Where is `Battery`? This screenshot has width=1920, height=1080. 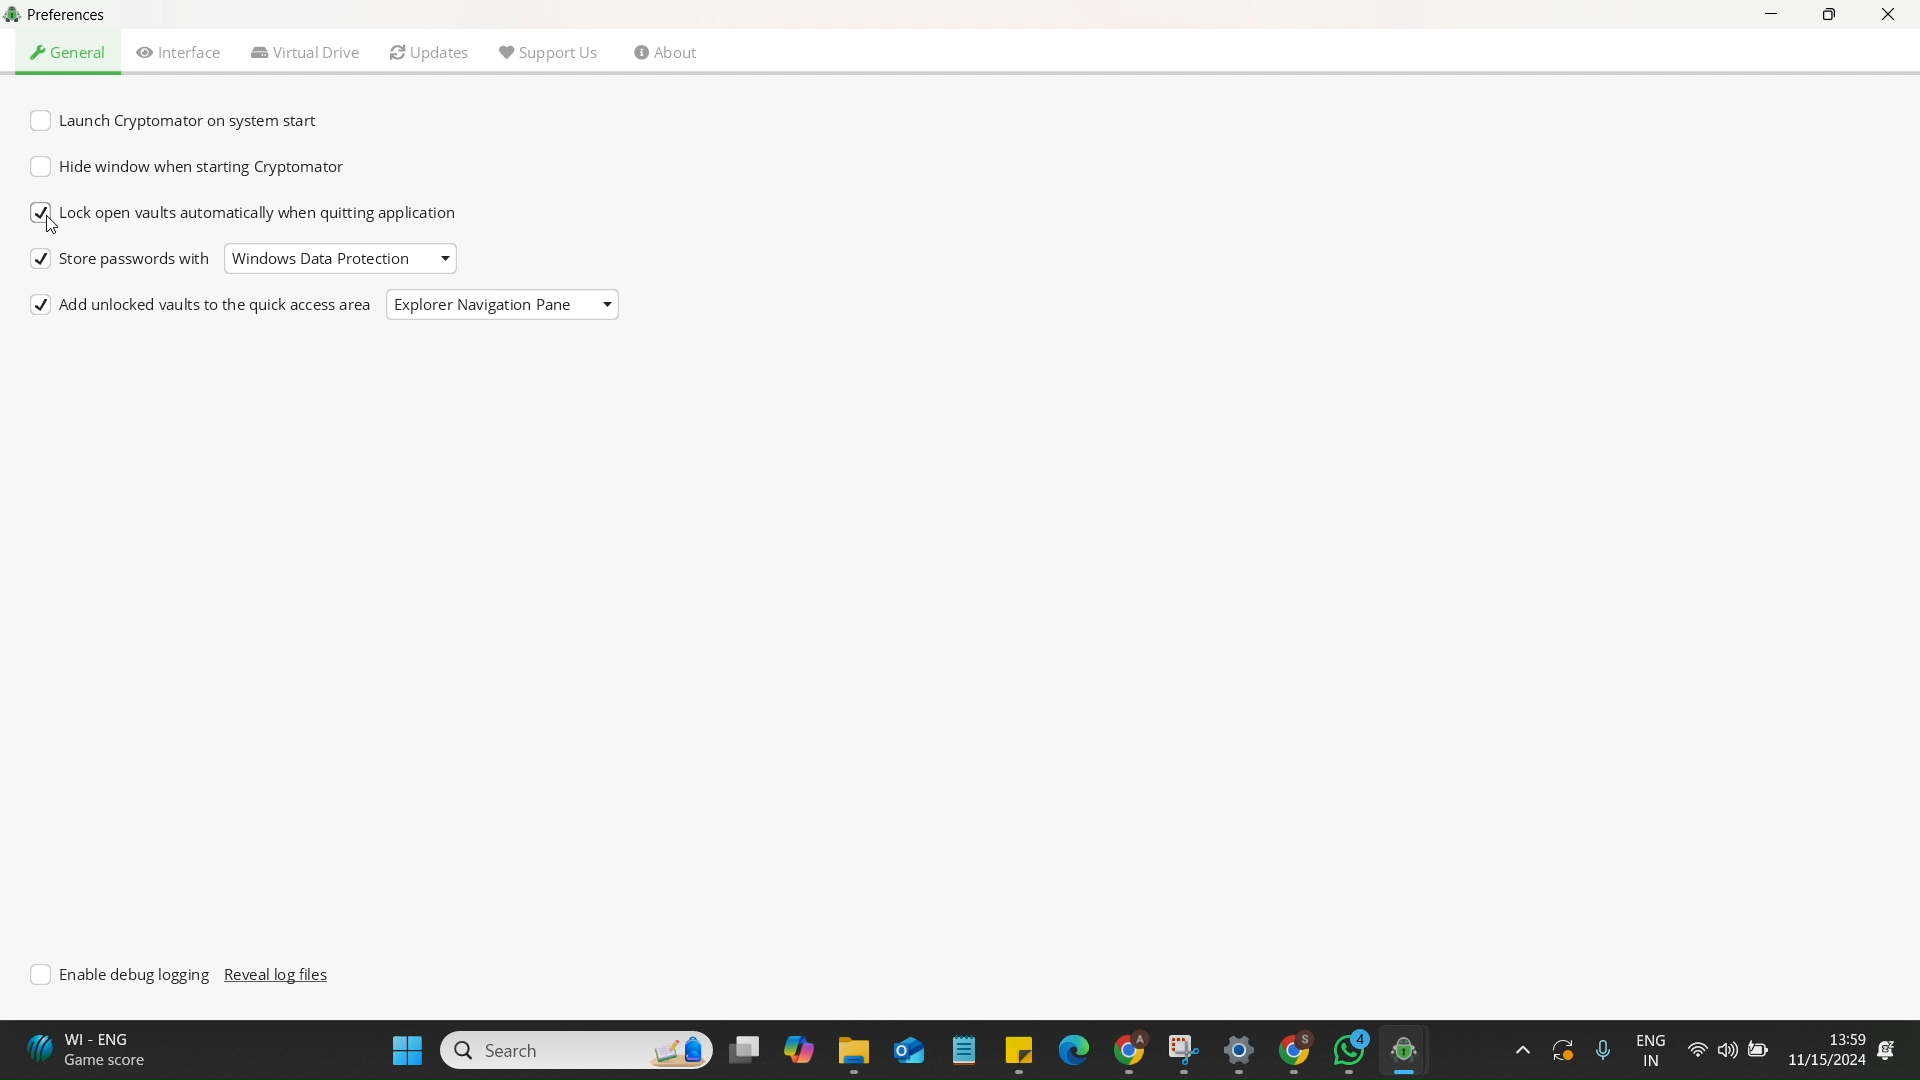 Battery is located at coordinates (1755, 1048).